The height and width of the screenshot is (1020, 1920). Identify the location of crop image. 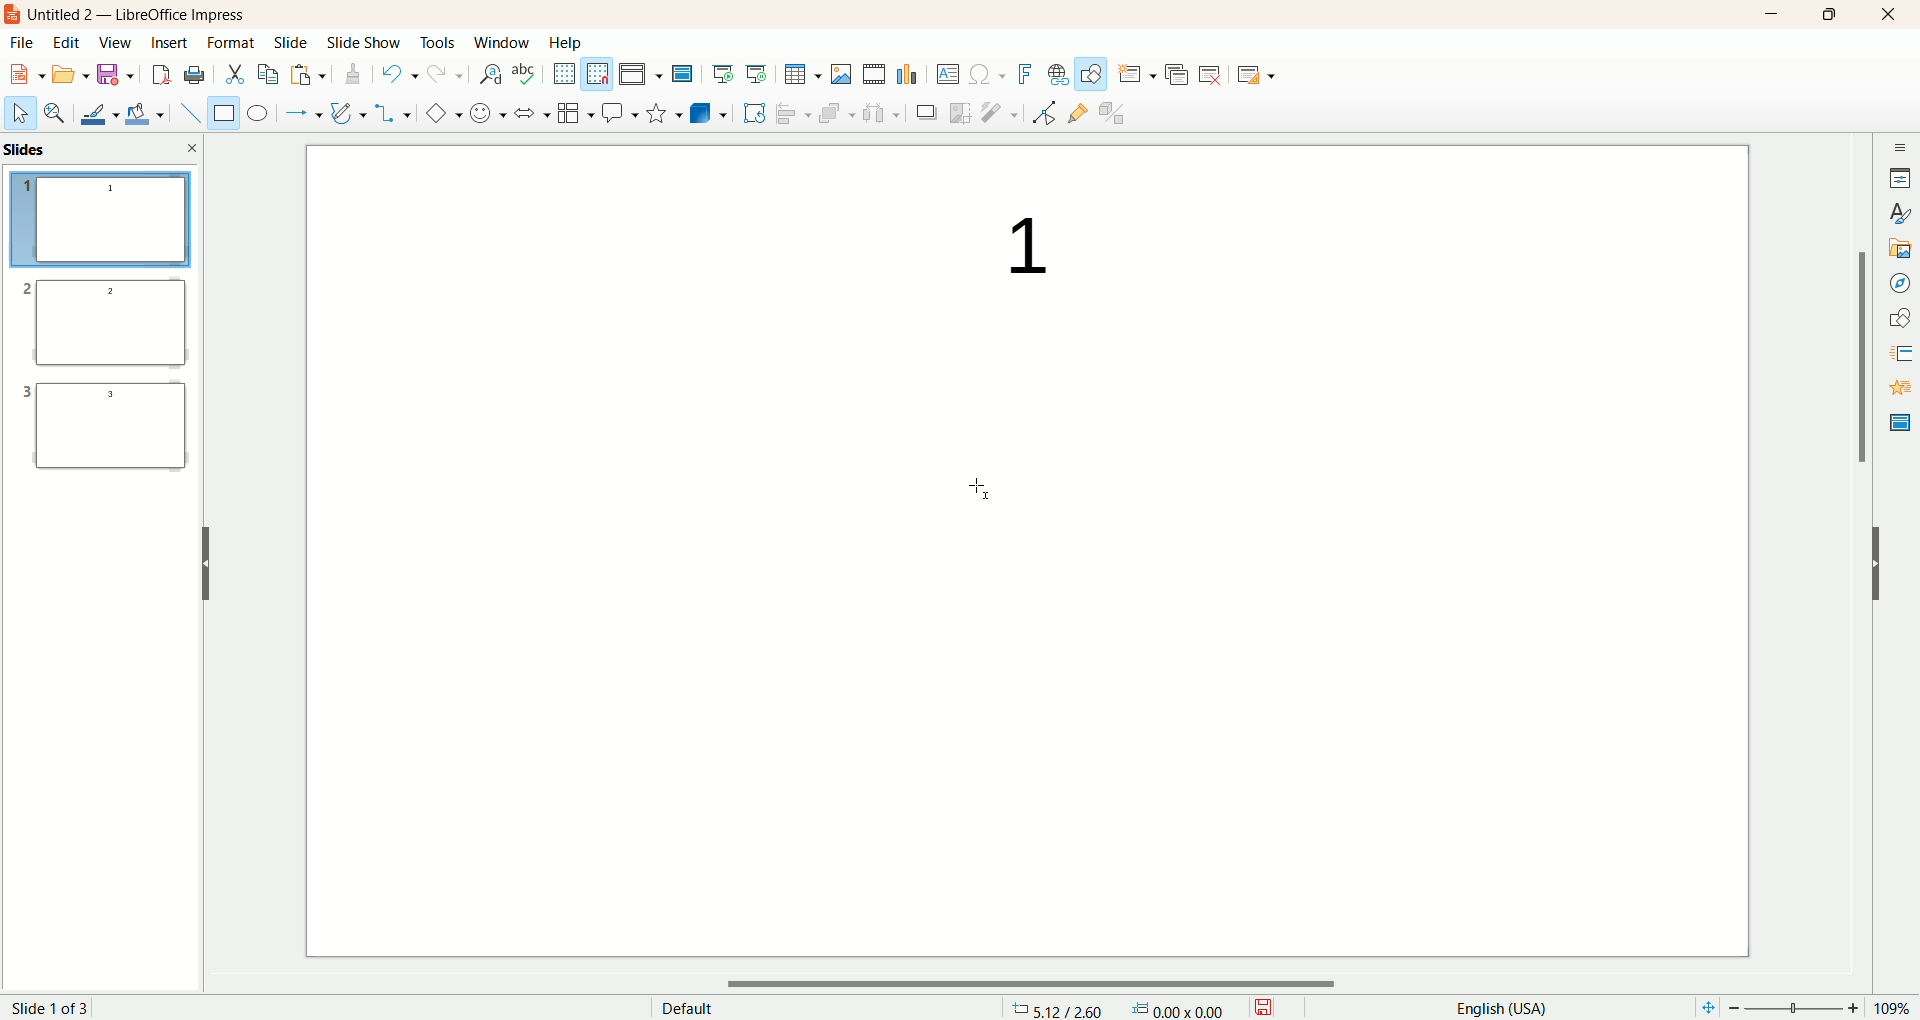
(961, 112).